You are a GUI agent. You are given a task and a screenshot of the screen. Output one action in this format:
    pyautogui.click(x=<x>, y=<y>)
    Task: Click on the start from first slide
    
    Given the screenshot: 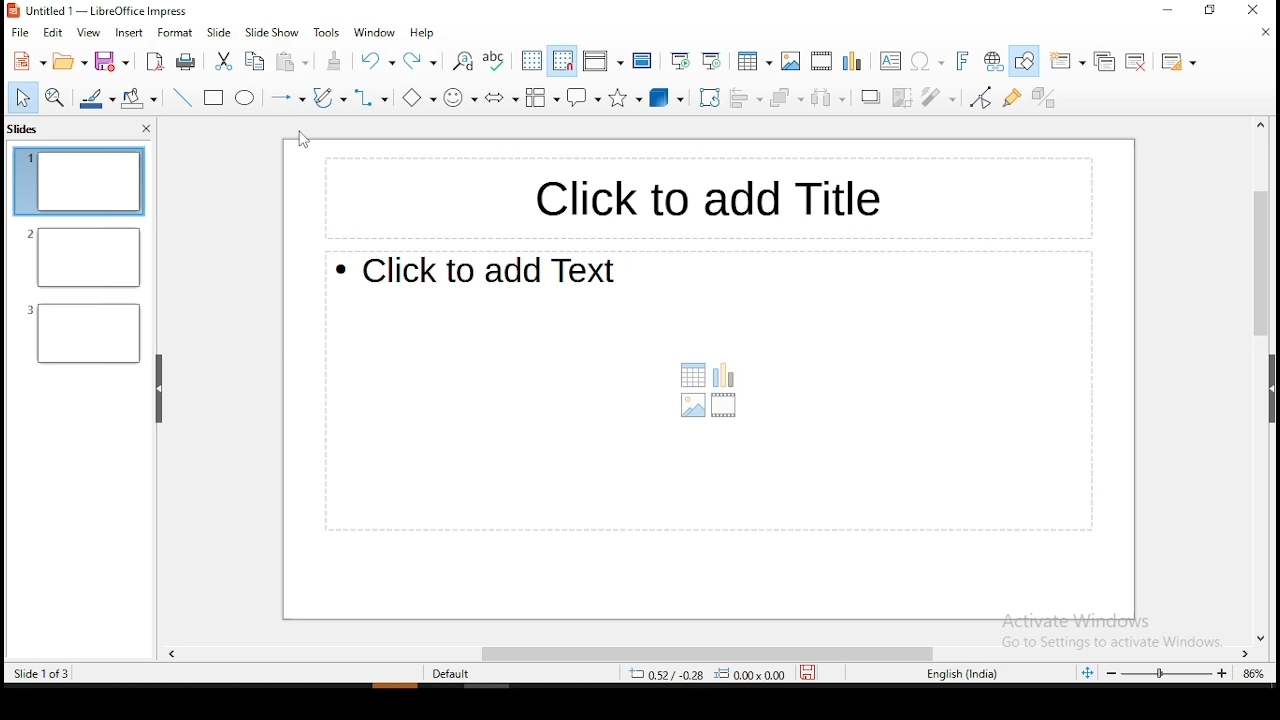 What is the action you would take?
    pyautogui.click(x=680, y=62)
    